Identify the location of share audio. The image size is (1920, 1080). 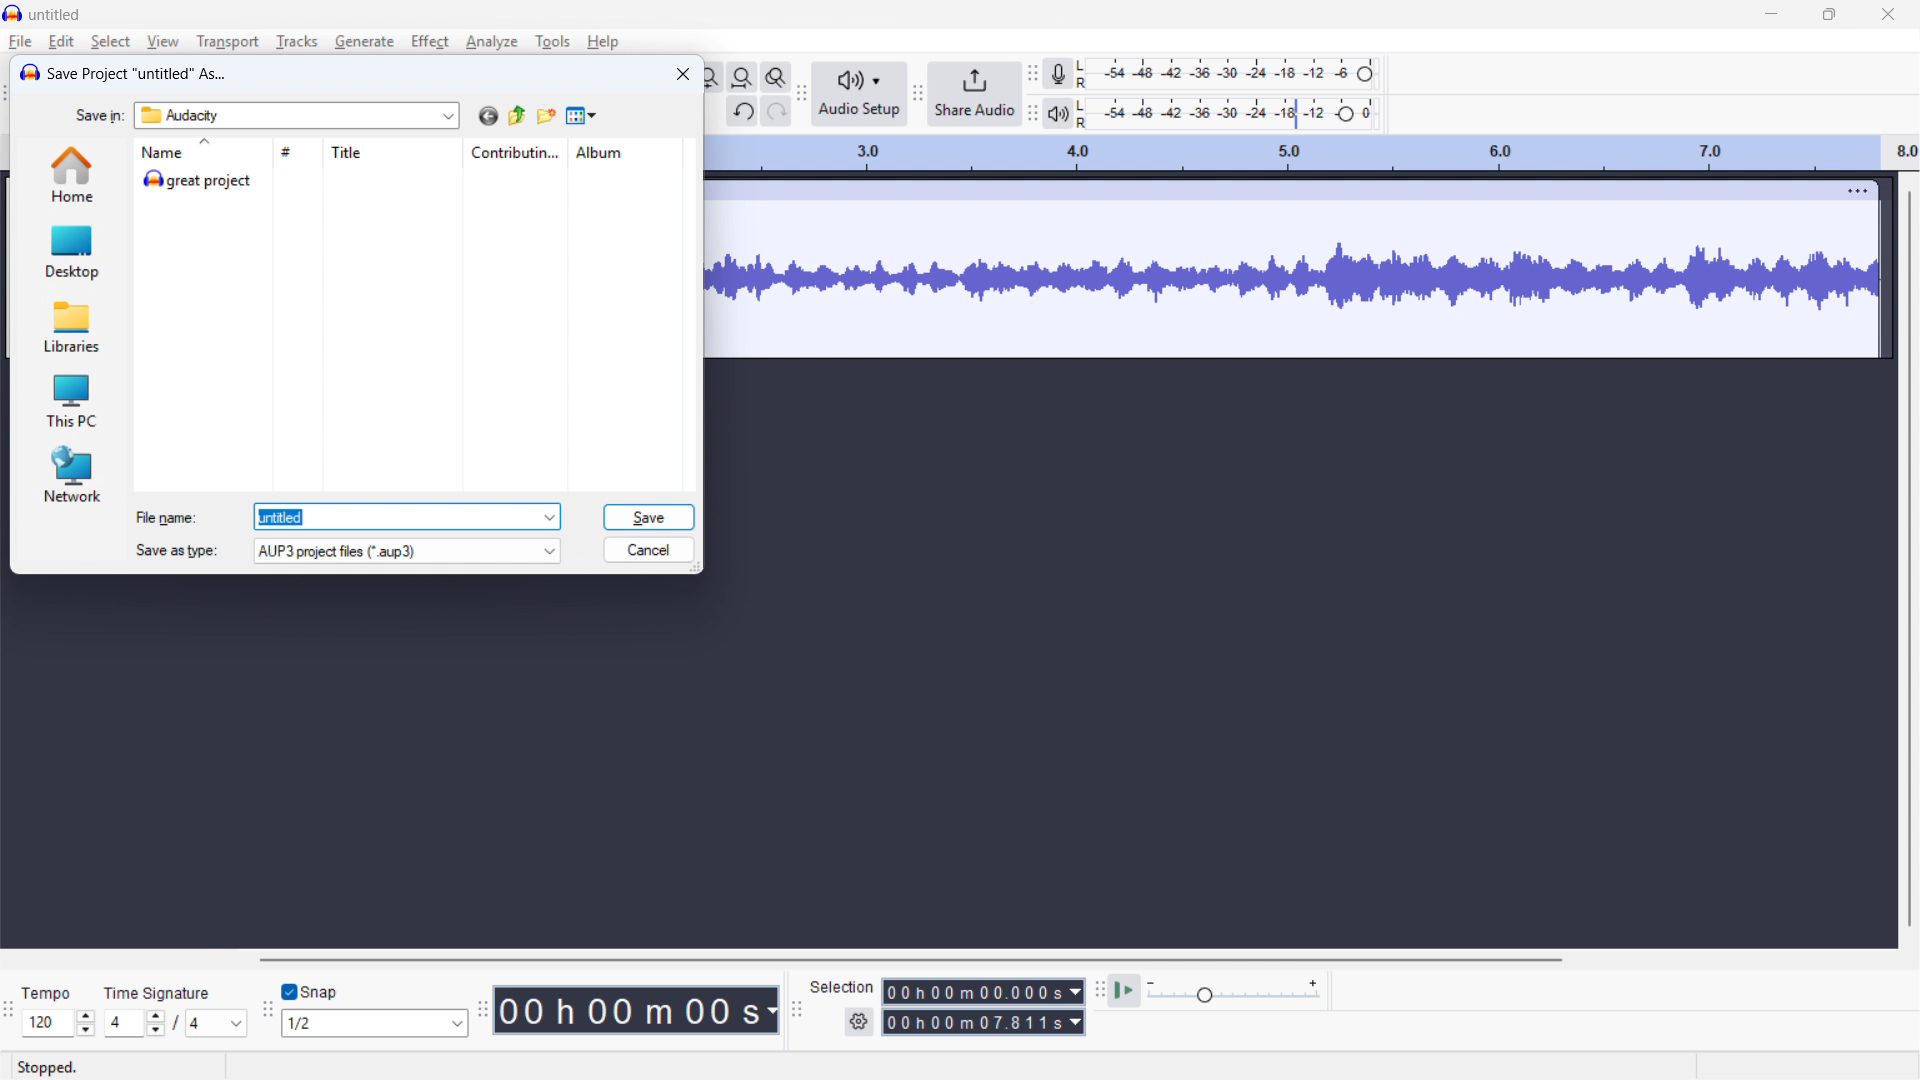
(974, 95).